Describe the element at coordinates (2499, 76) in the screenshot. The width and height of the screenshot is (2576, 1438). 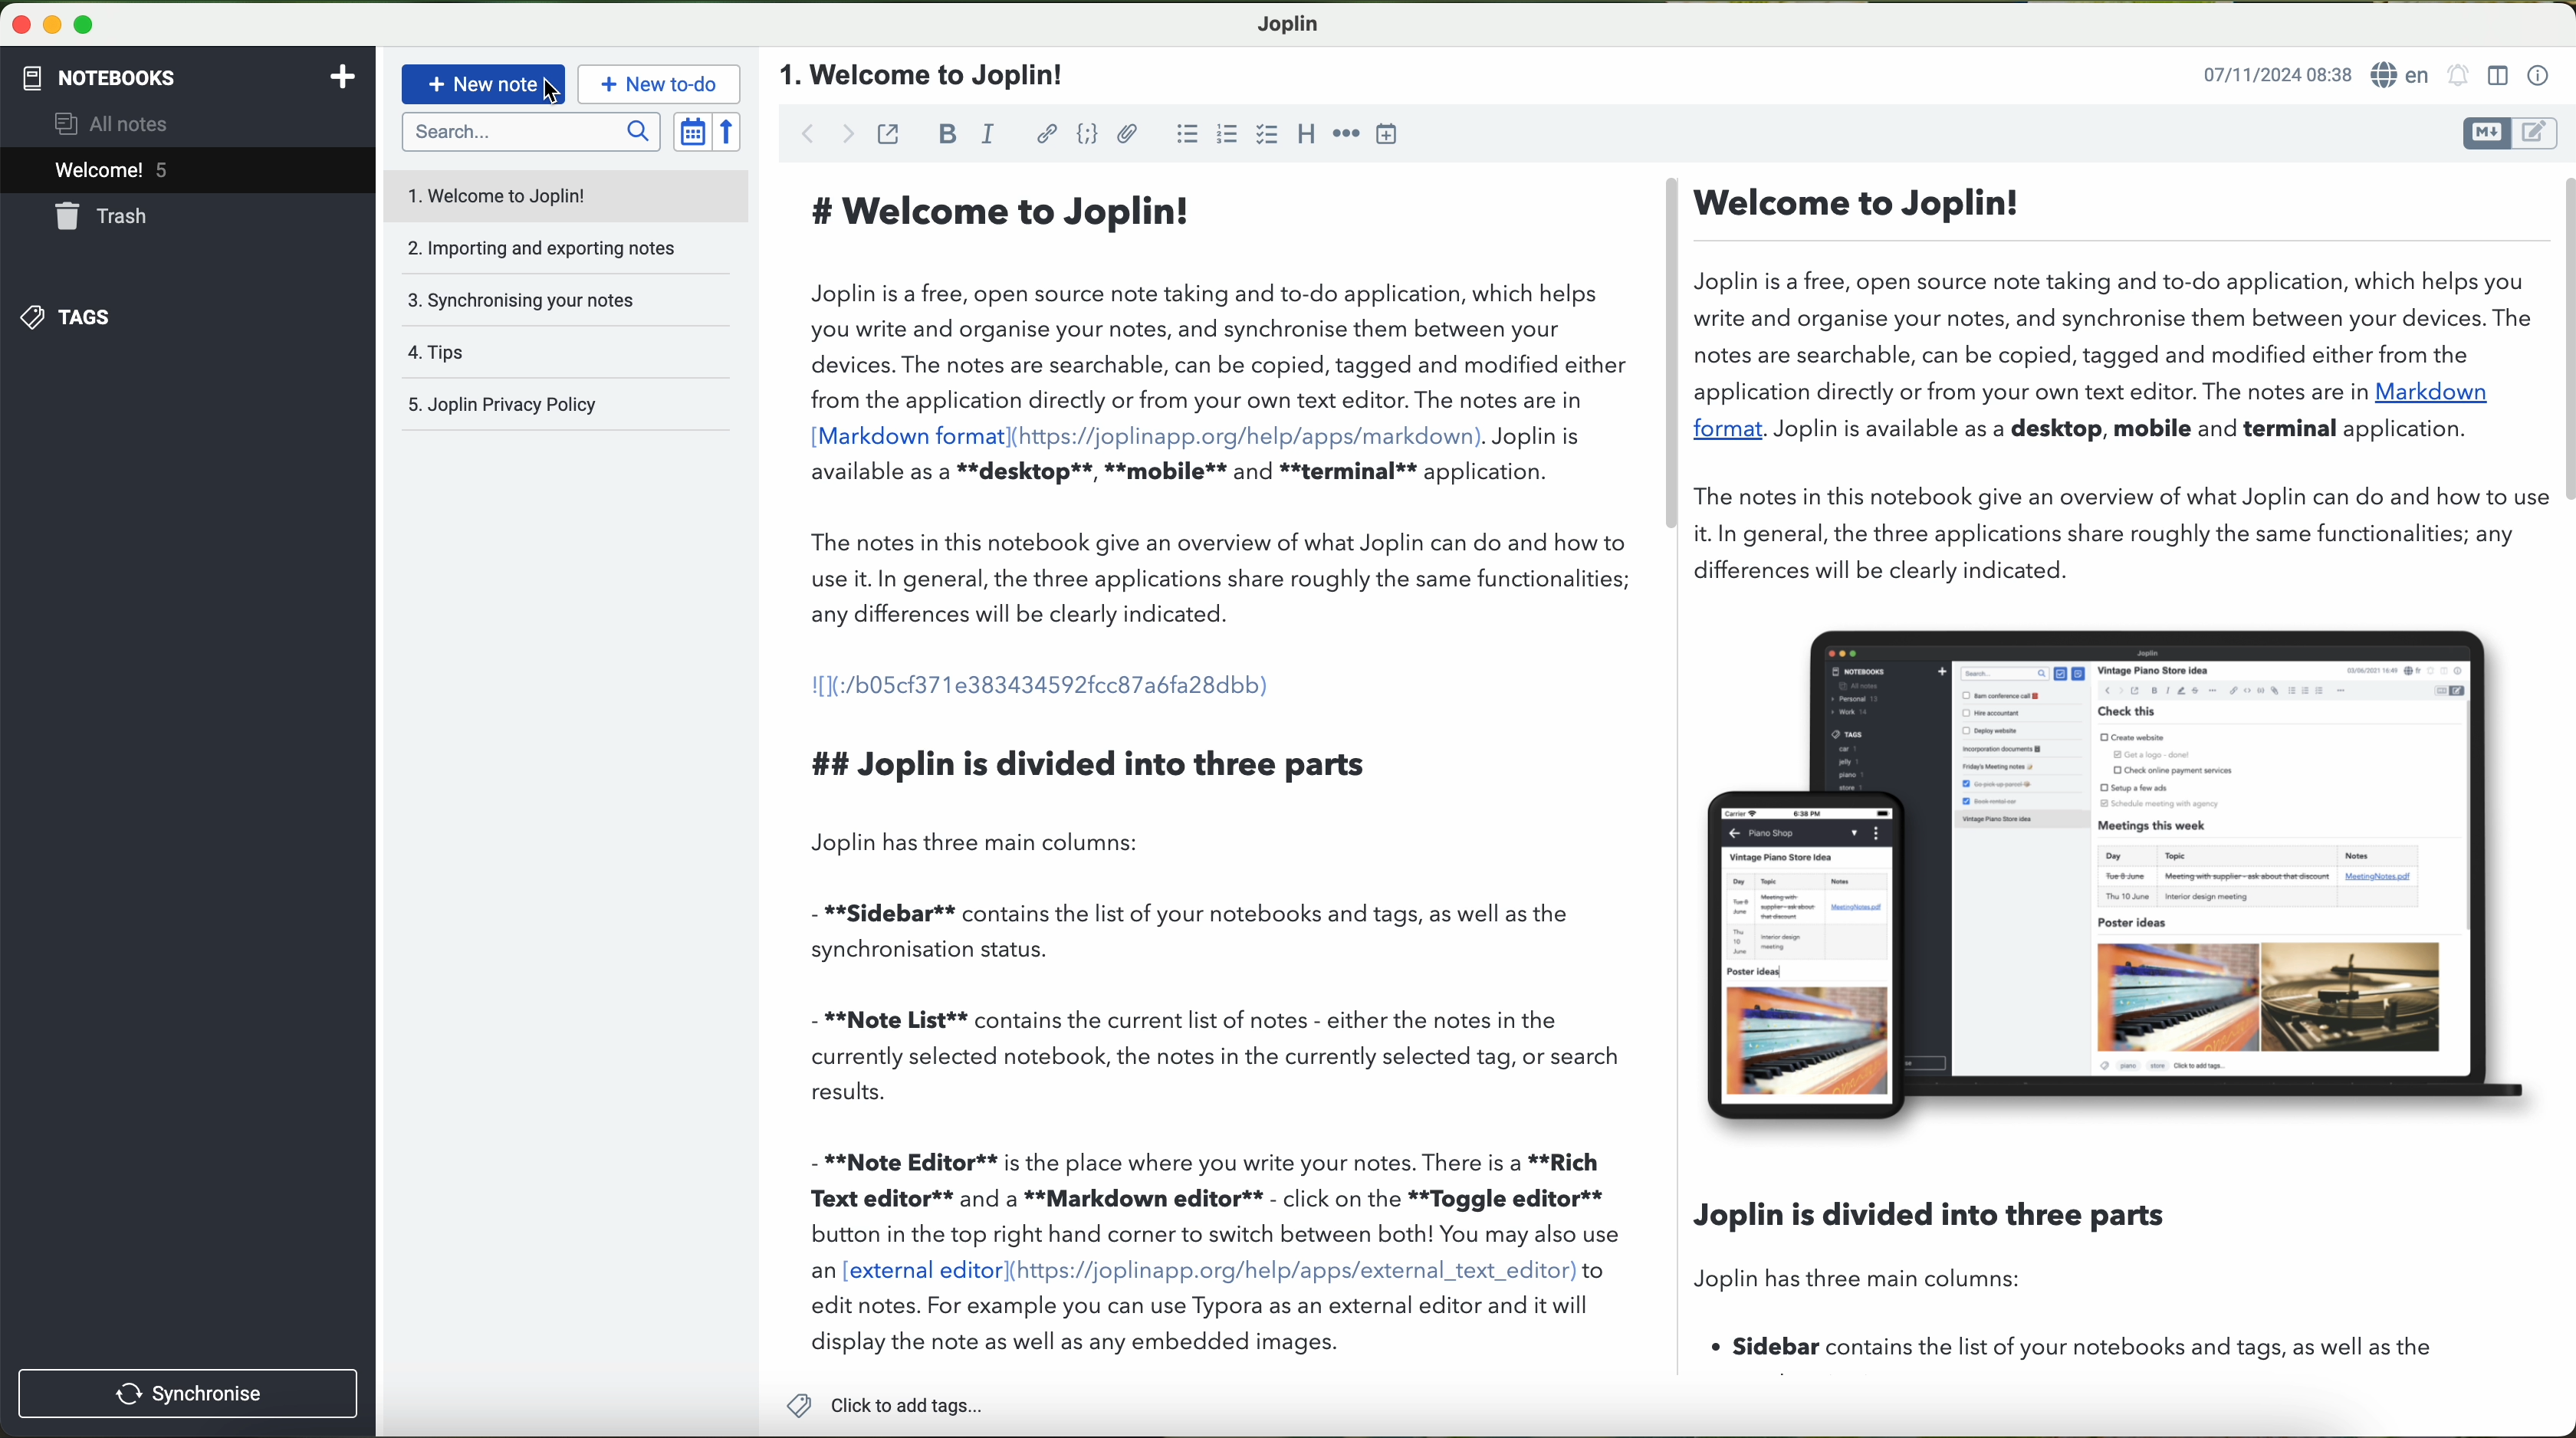
I see `toggle editor layout` at that location.